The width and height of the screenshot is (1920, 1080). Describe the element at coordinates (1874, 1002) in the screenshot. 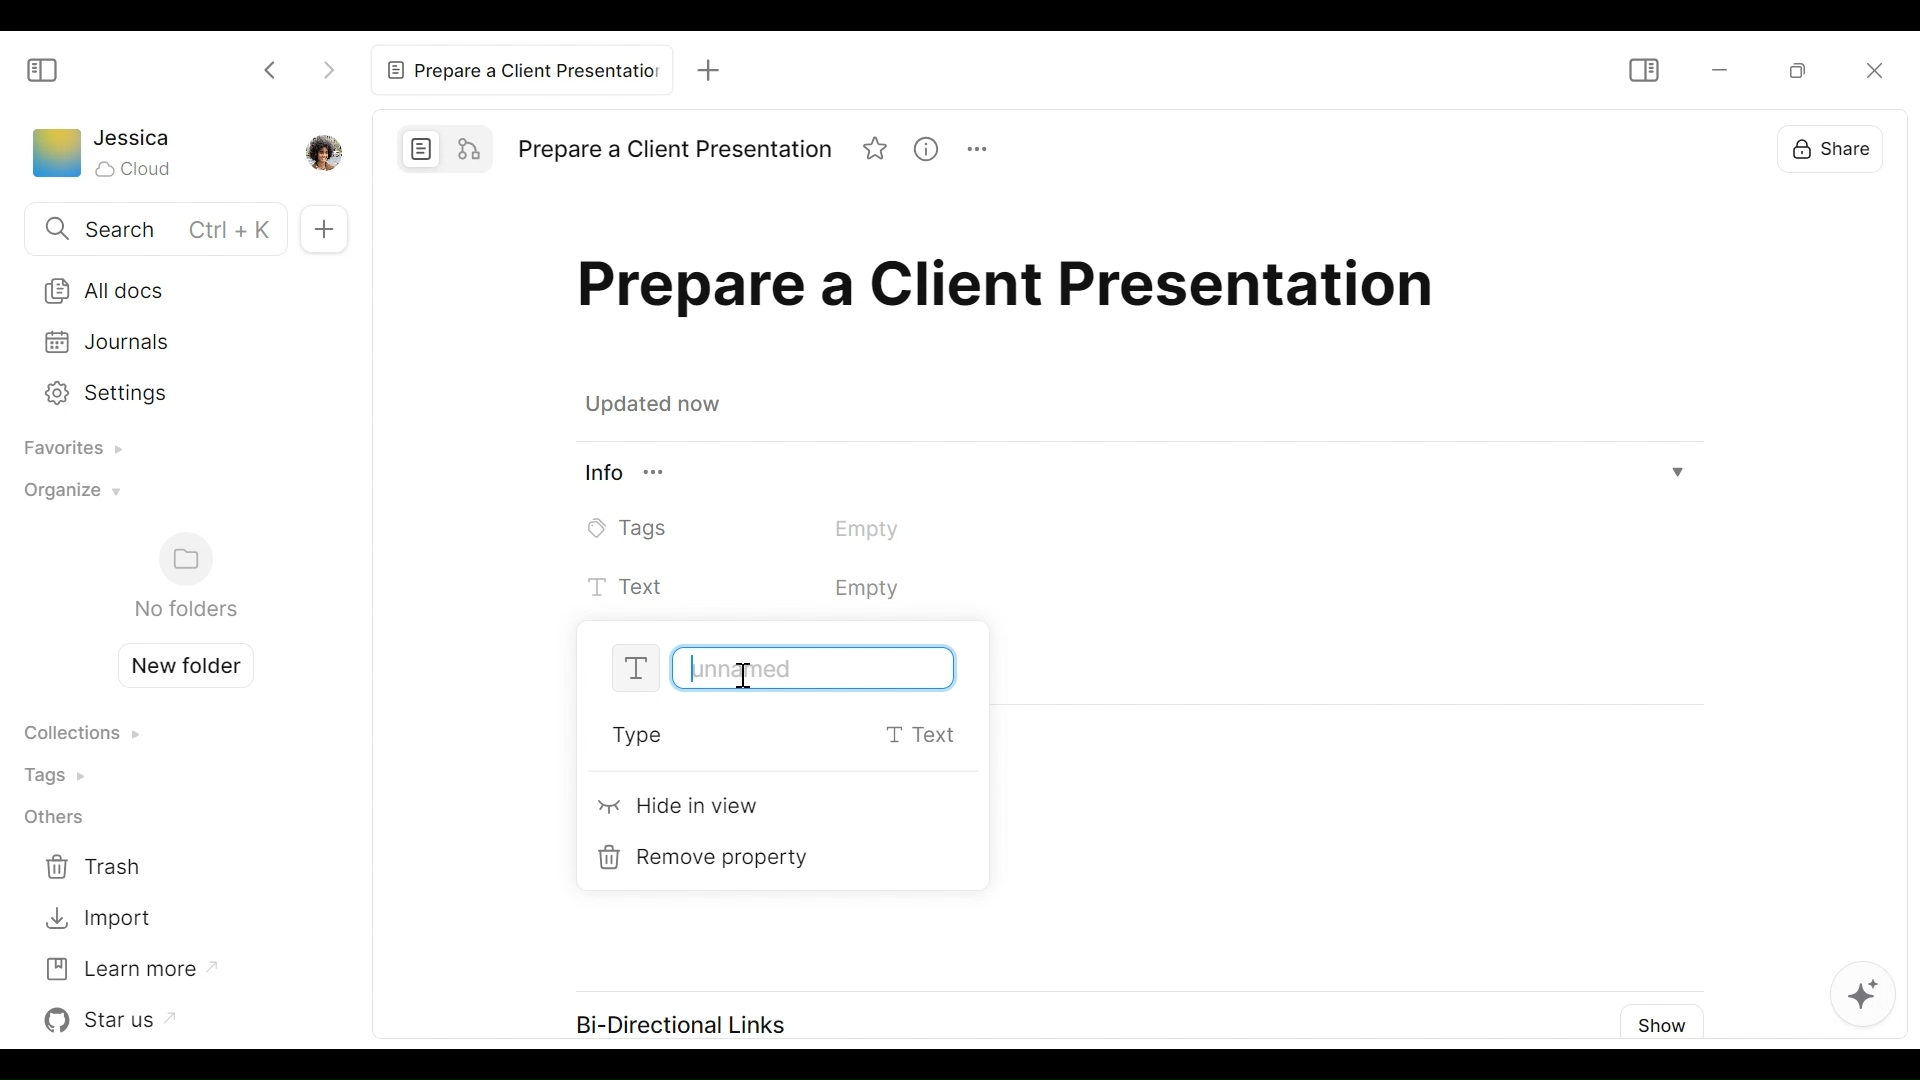

I see `AI` at that location.